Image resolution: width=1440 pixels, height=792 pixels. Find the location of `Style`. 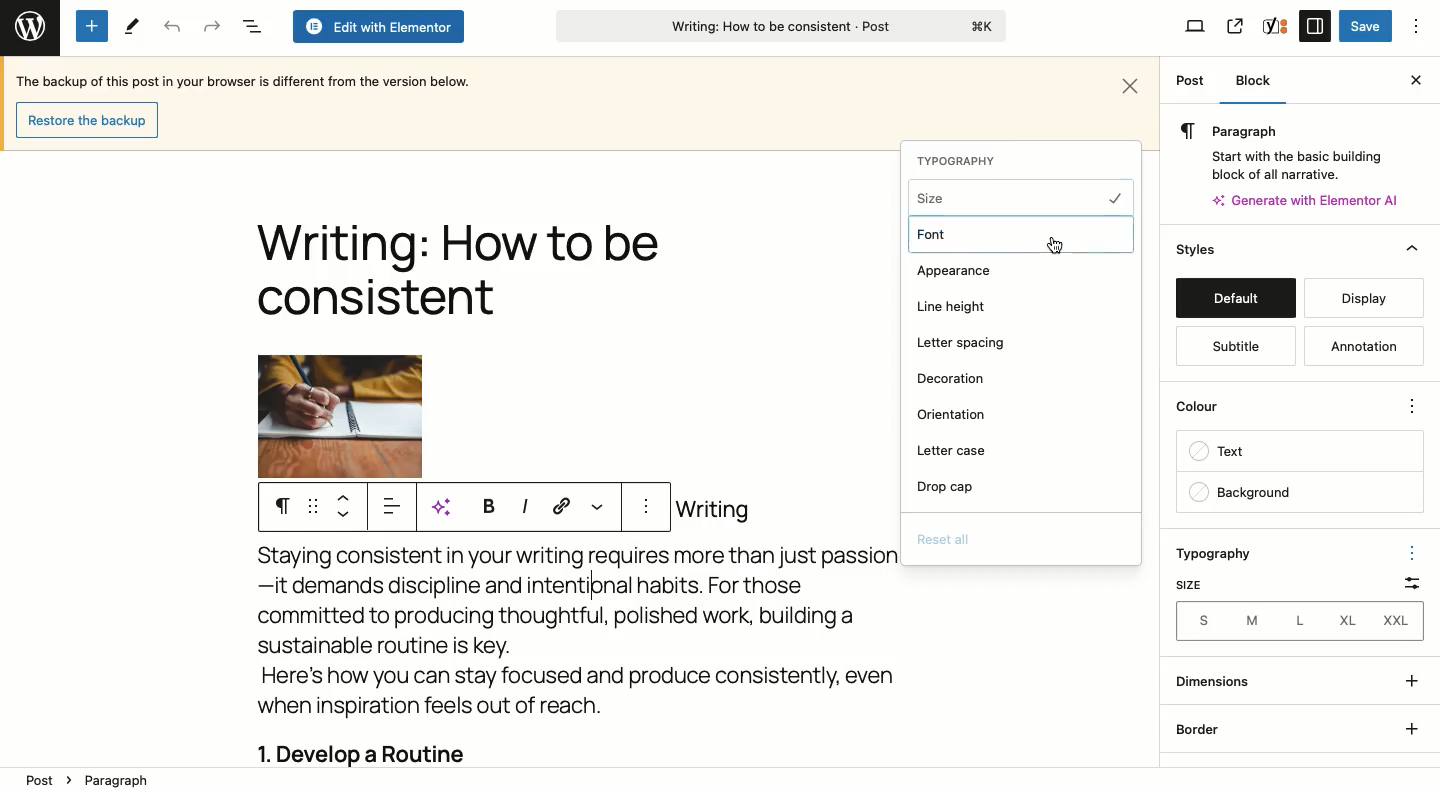

Style is located at coordinates (1198, 249).